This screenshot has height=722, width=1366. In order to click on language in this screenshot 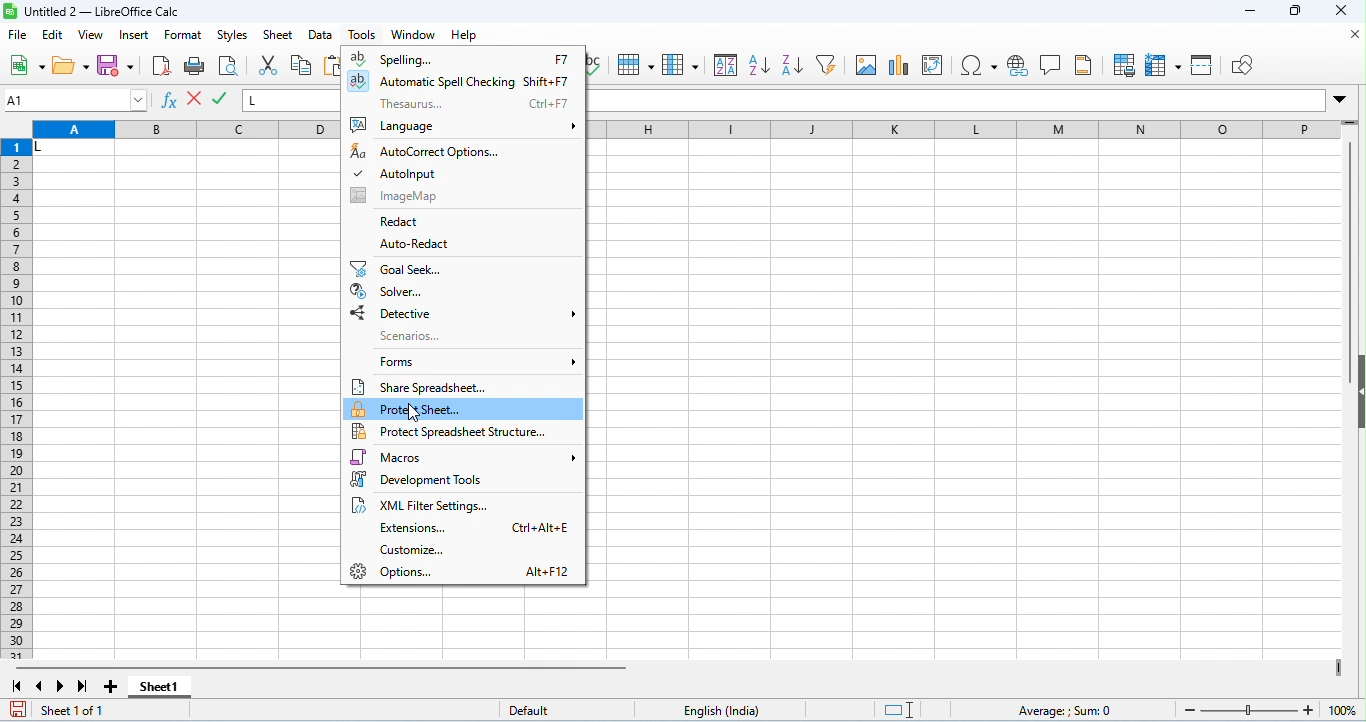, I will do `click(728, 710)`.